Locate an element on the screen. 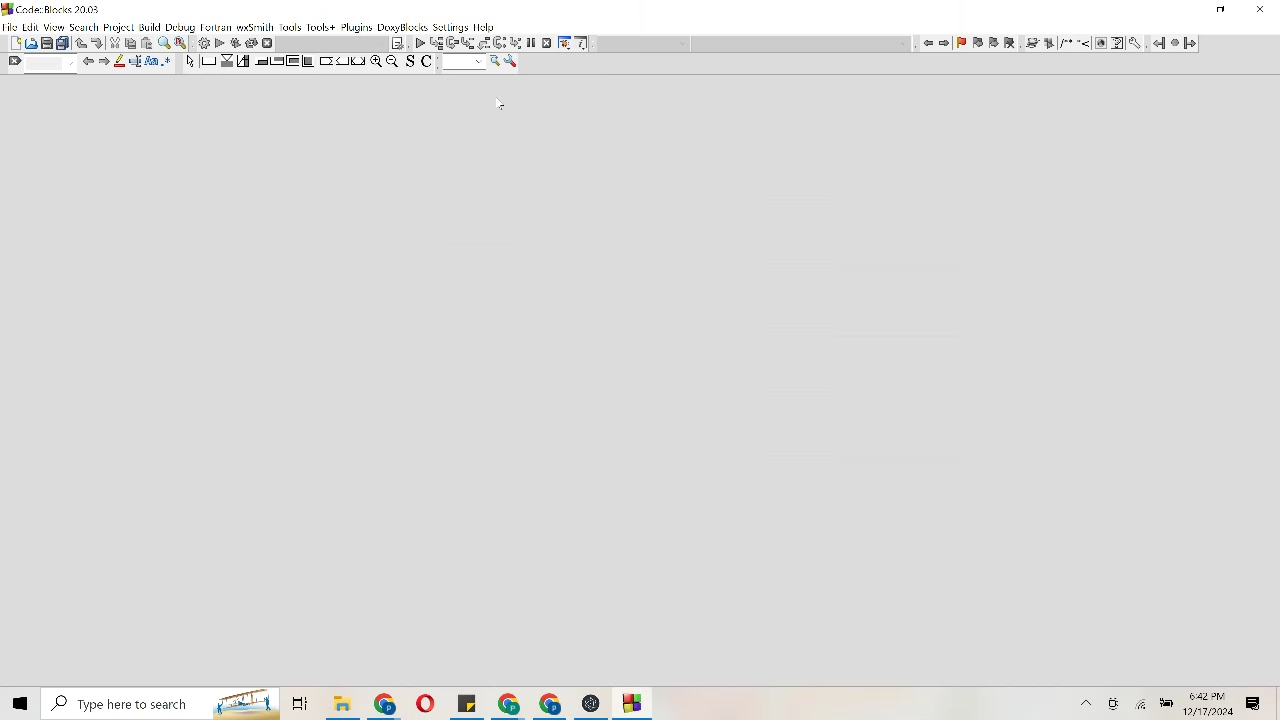 The image size is (1280, 720). Save and copy is located at coordinates (423, 63).